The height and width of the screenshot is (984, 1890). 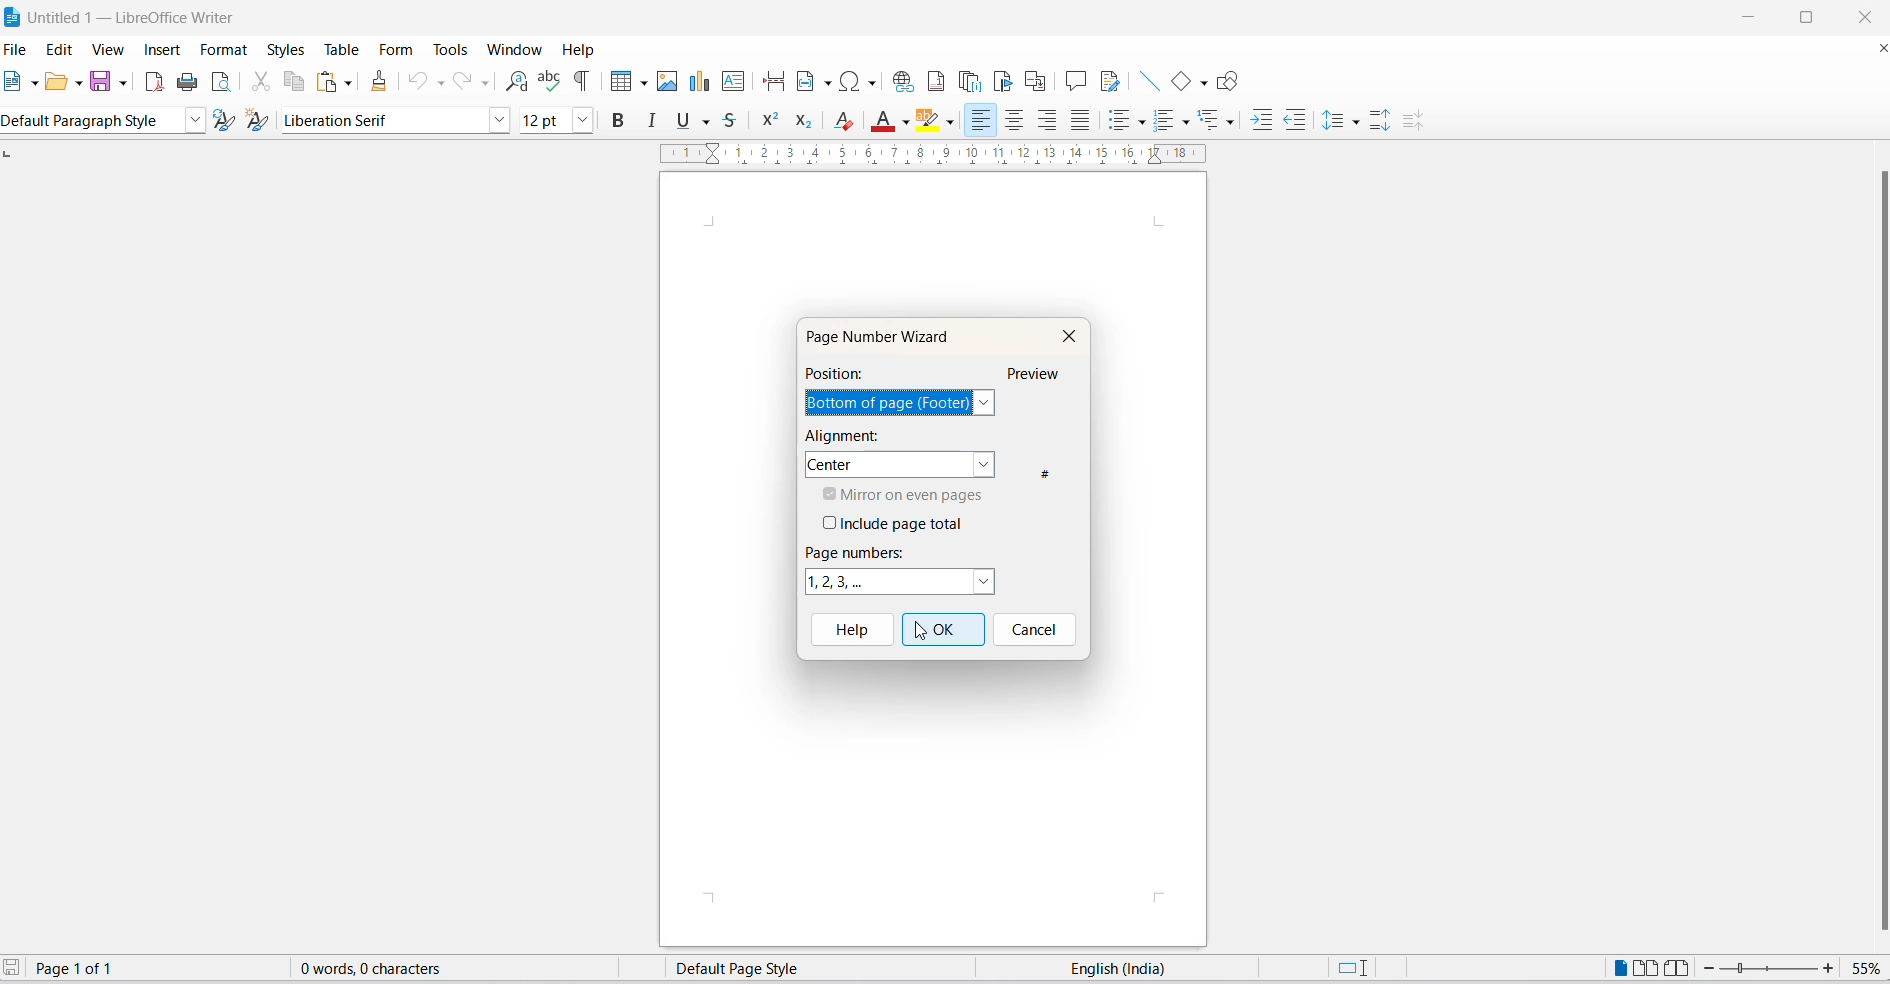 I want to click on toggle formatting marks, so click(x=582, y=82).